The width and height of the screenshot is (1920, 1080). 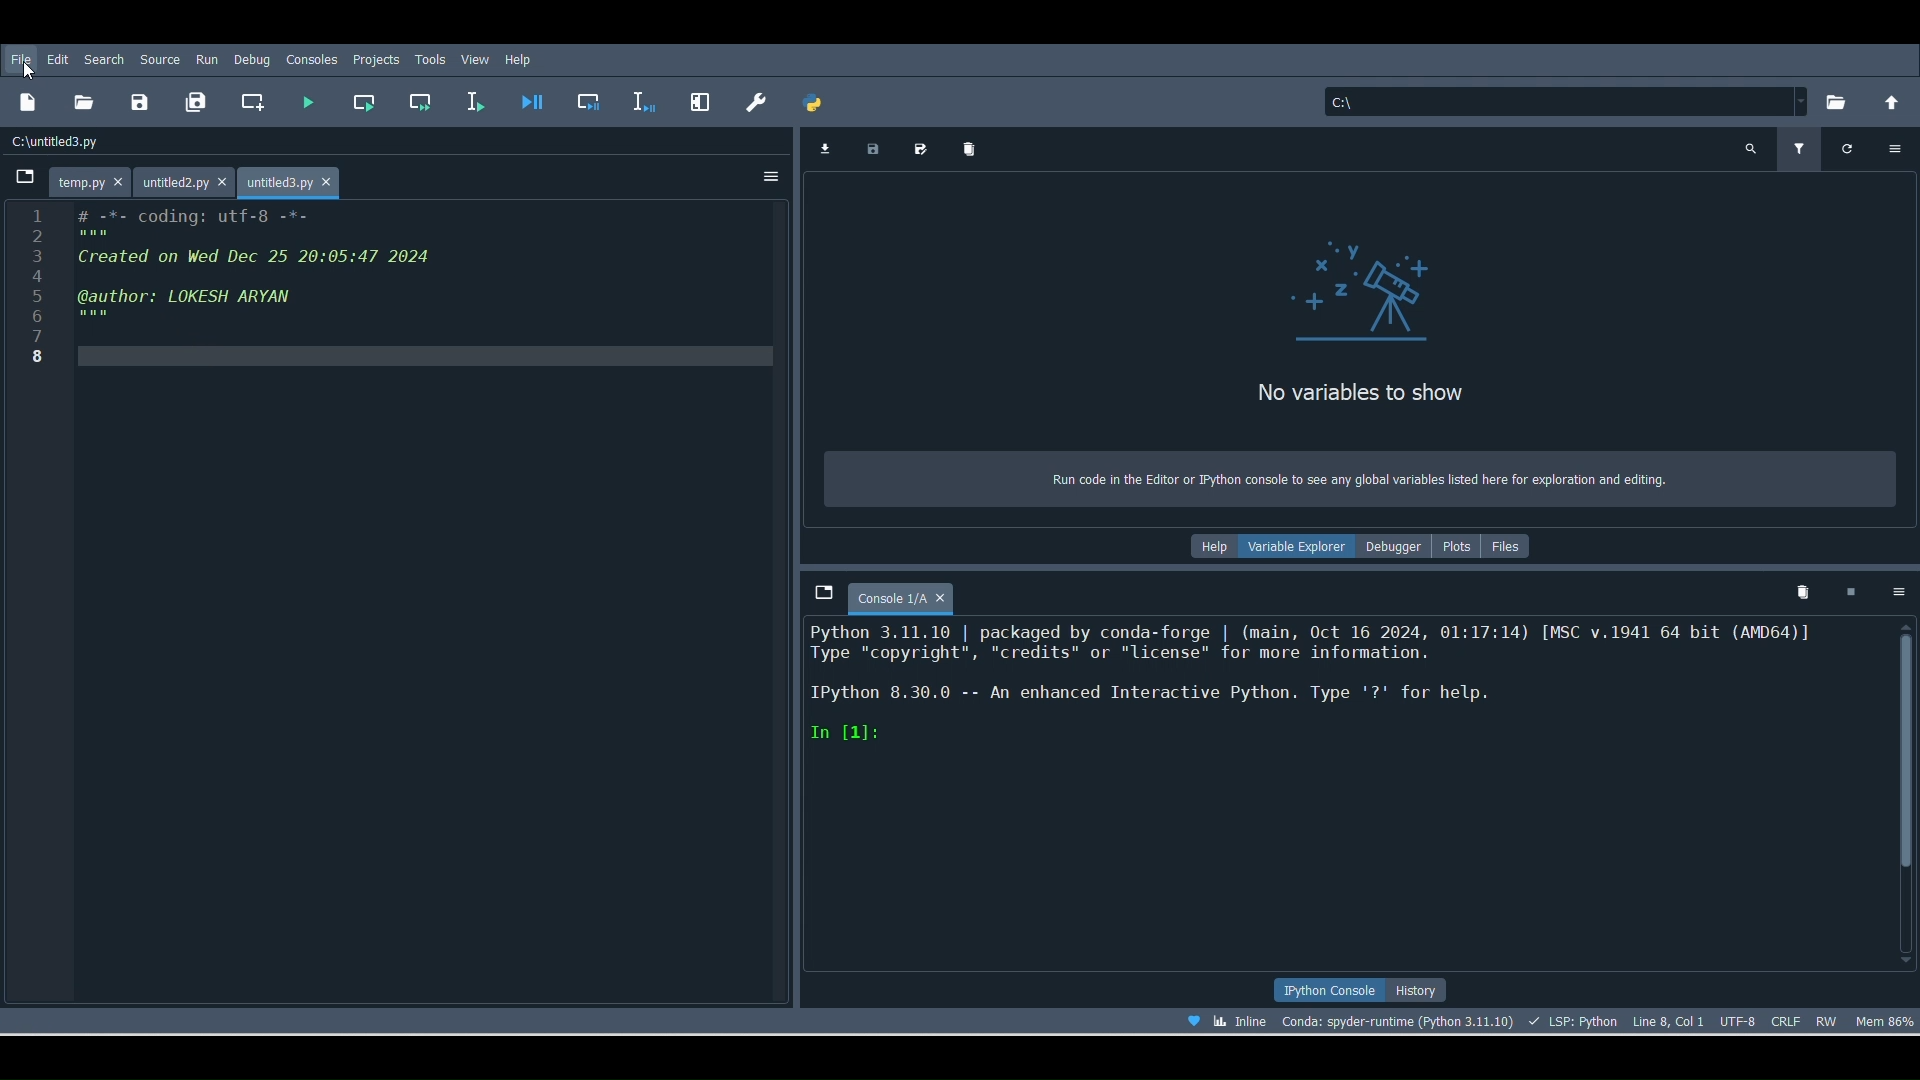 I want to click on Preferences, so click(x=697, y=100).